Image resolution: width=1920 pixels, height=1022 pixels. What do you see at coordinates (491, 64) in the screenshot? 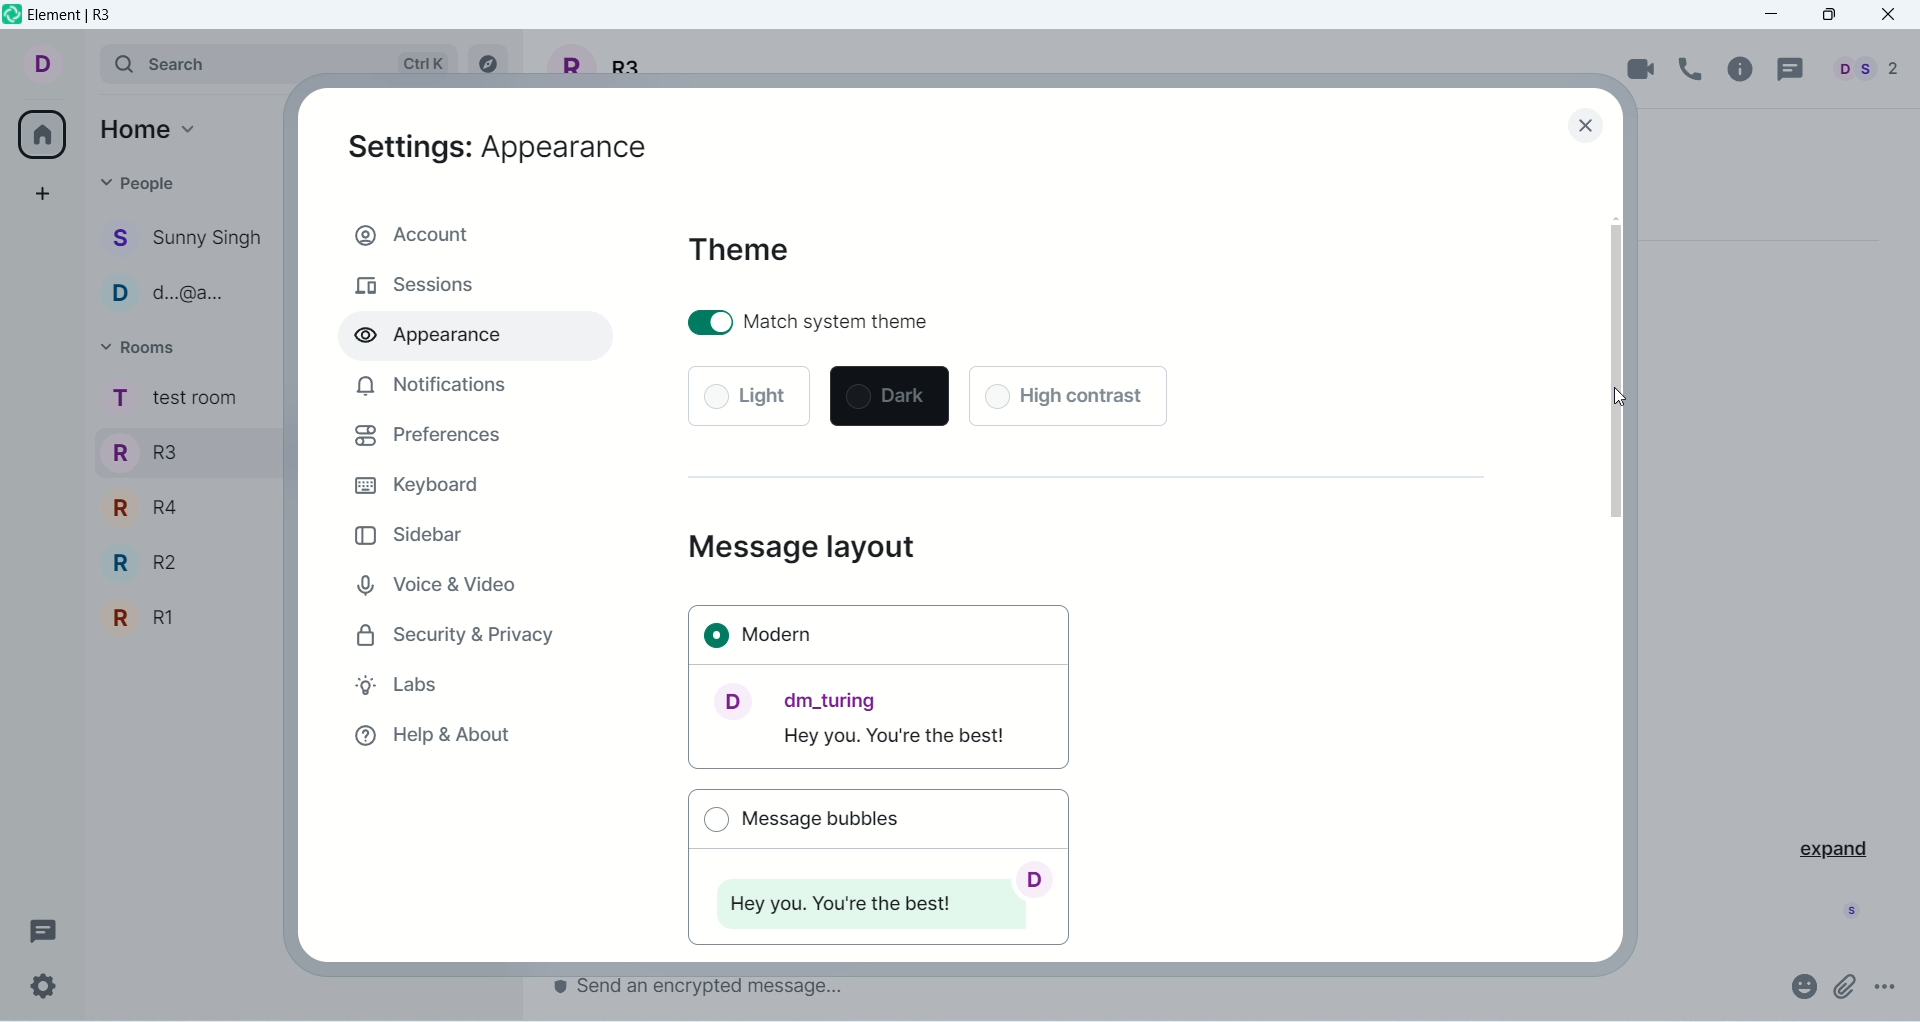
I see `explore rooms` at bounding box center [491, 64].